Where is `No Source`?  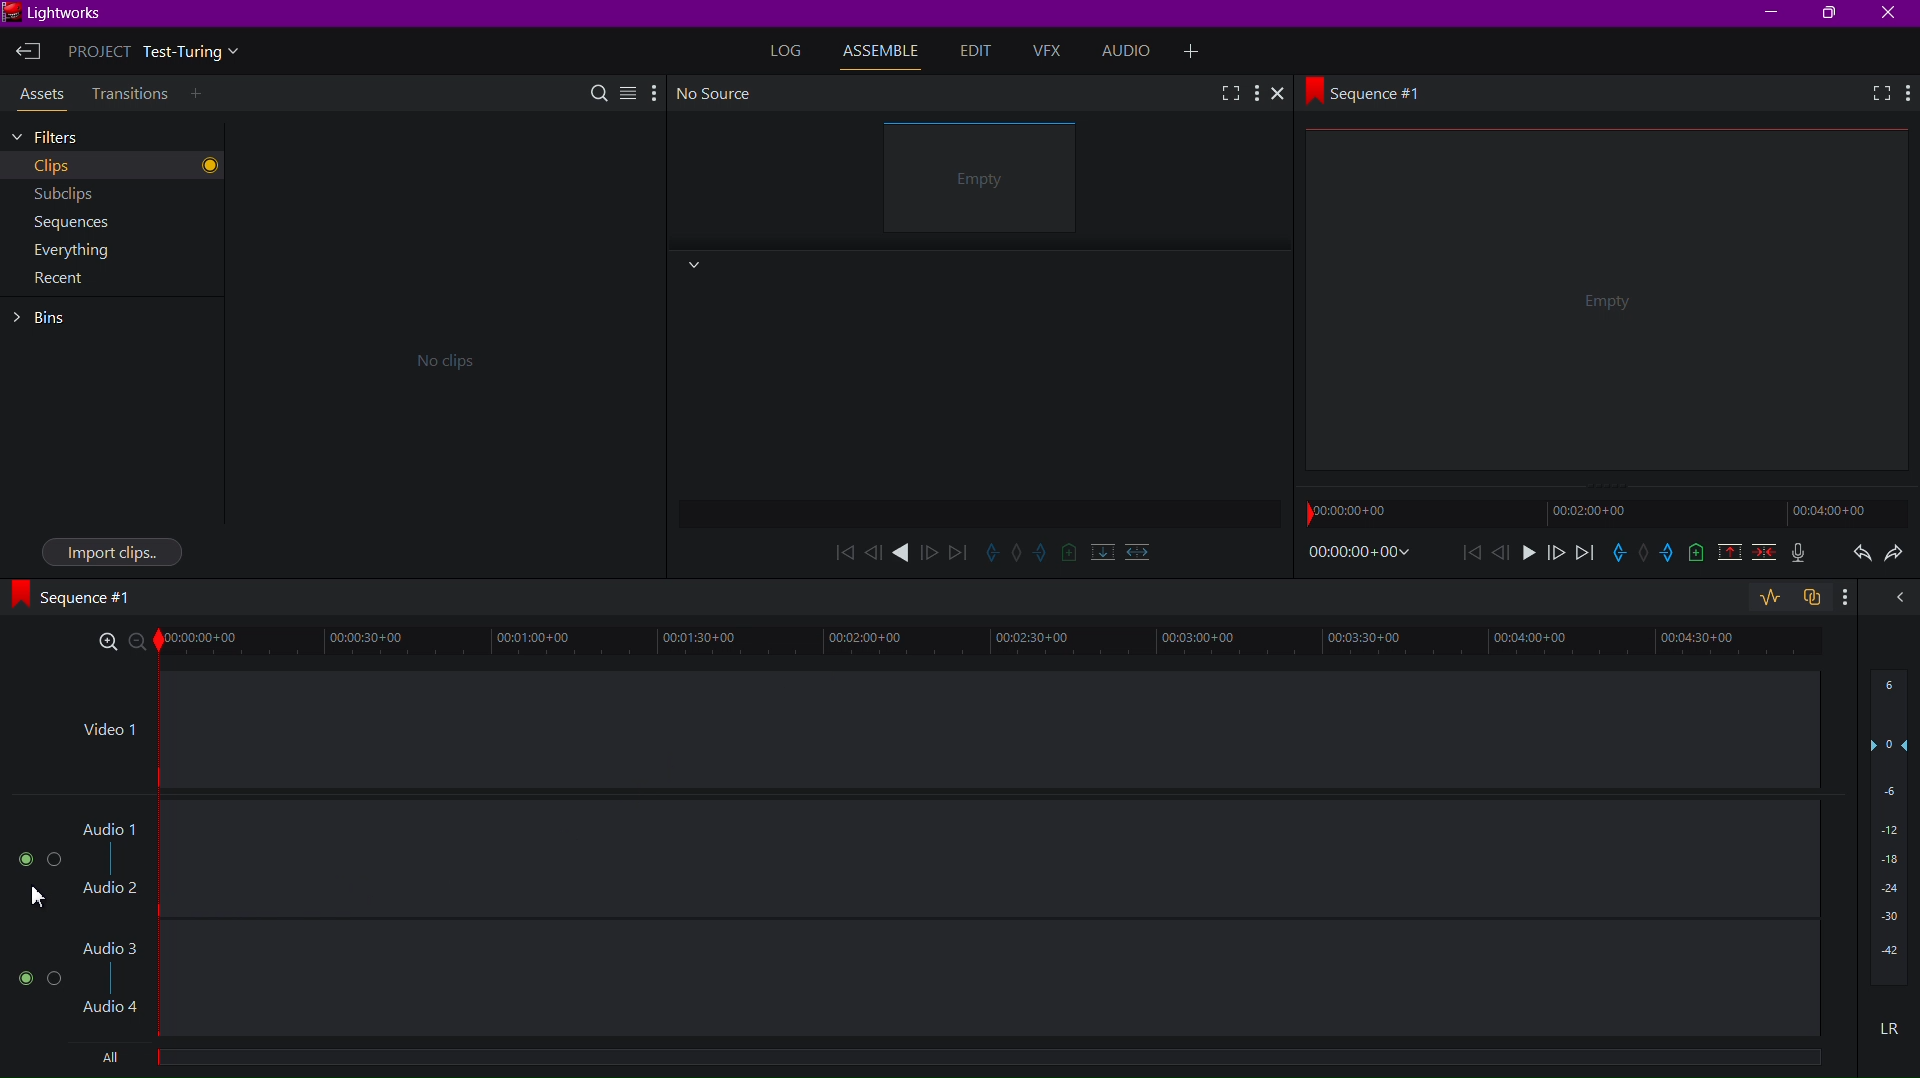 No Source is located at coordinates (718, 93).